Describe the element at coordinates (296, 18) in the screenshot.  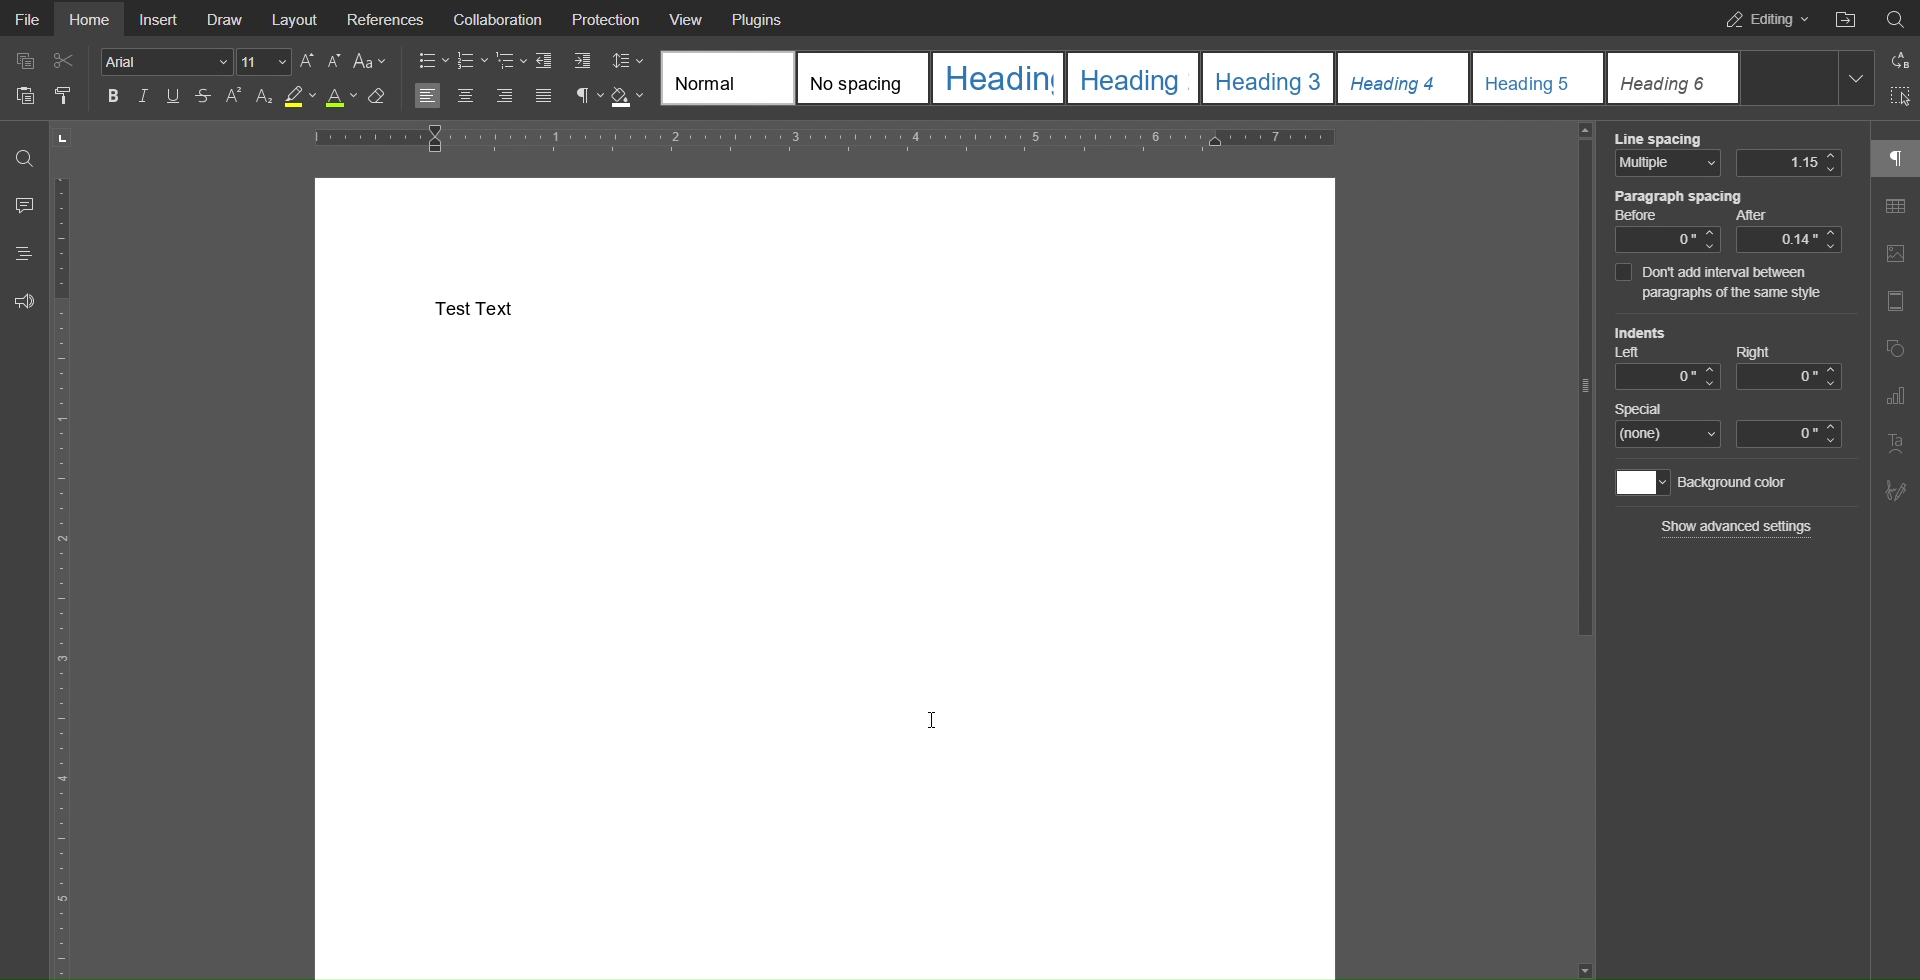
I see `Layout` at that location.